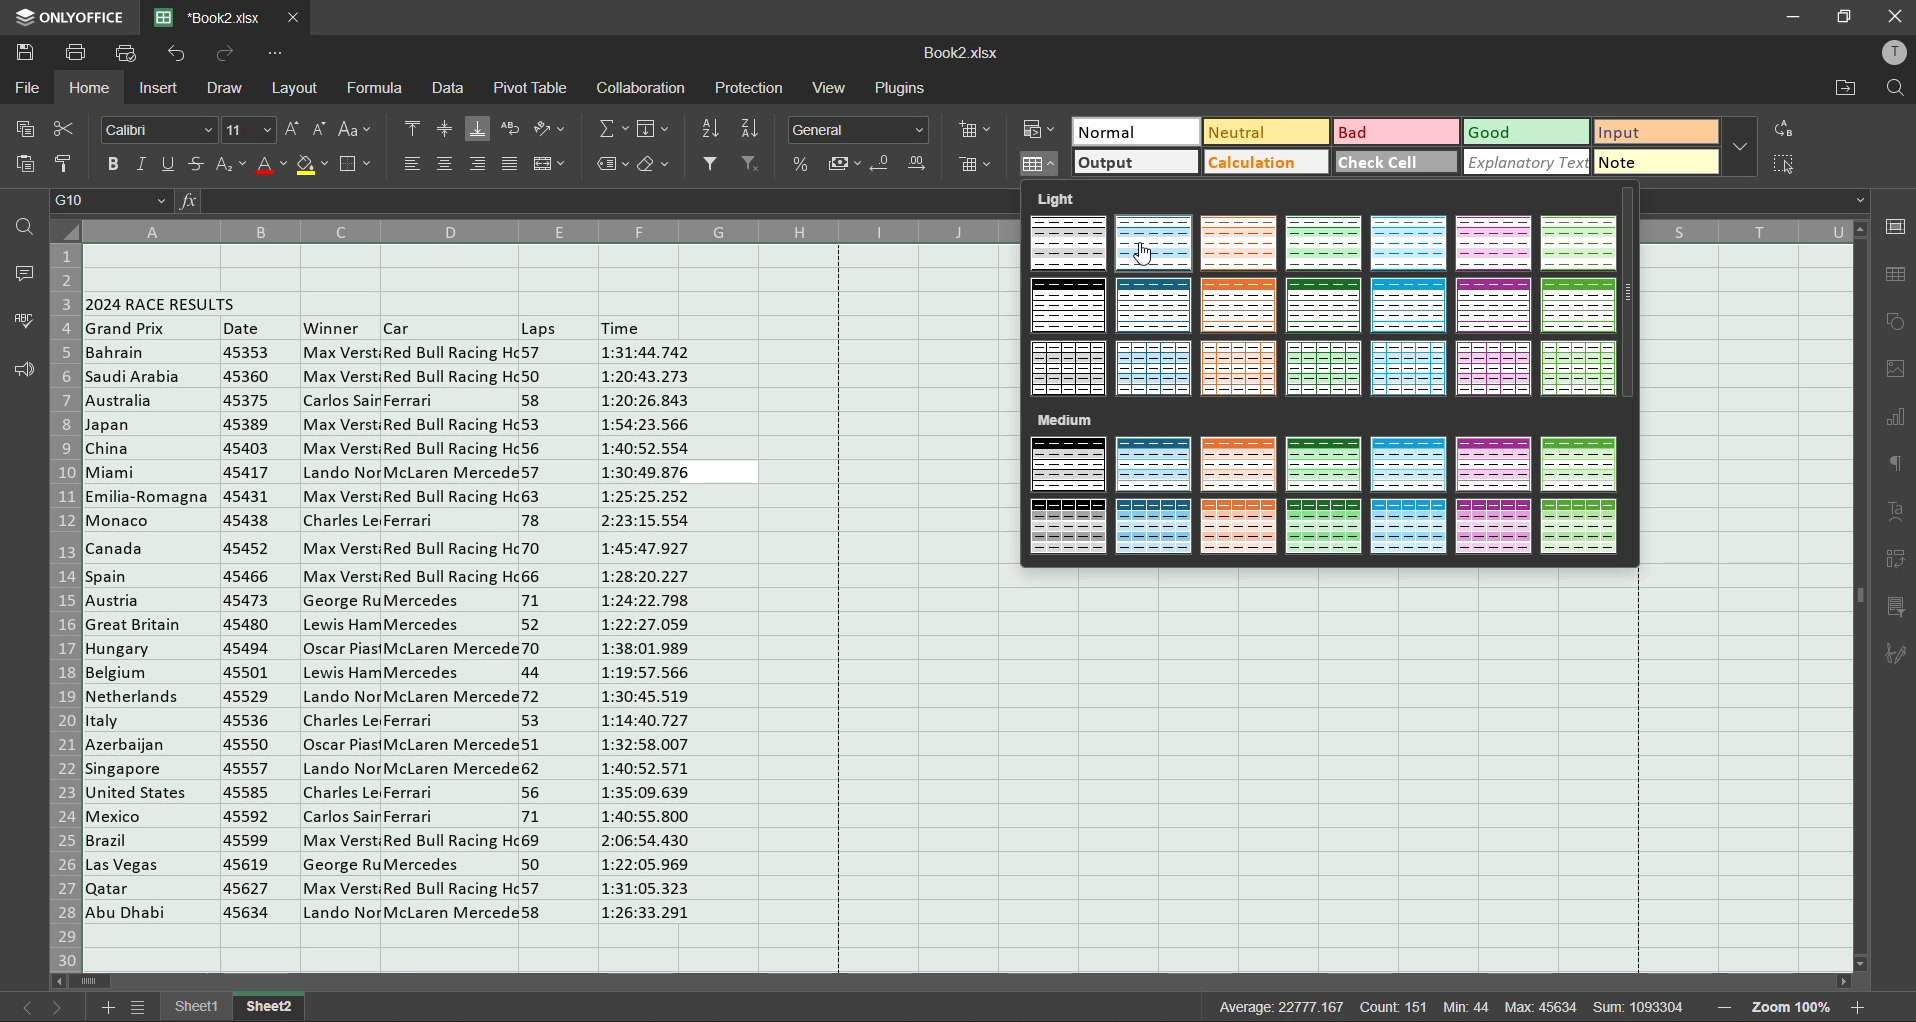 The height and width of the screenshot is (1022, 1916). I want to click on align middle, so click(443, 131).